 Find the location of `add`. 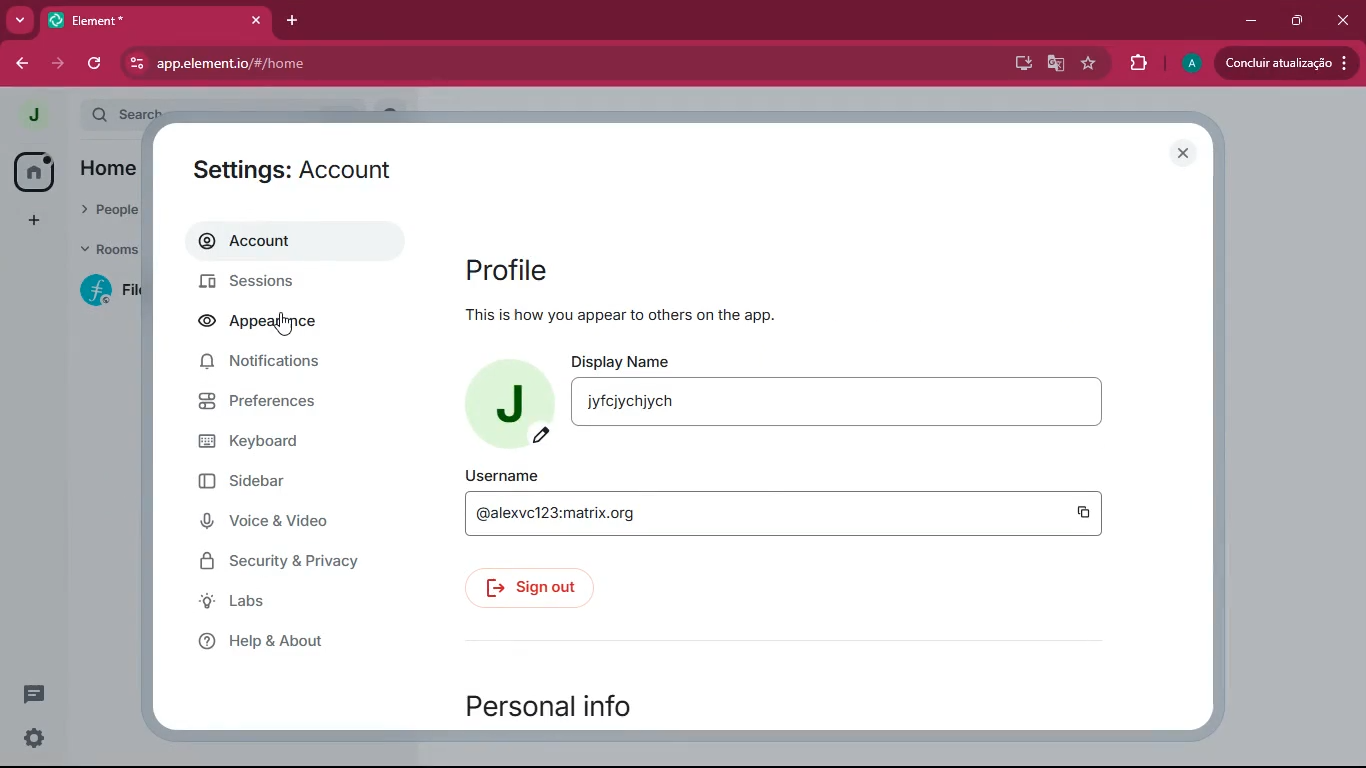

add is located at coordinates (29, 220).